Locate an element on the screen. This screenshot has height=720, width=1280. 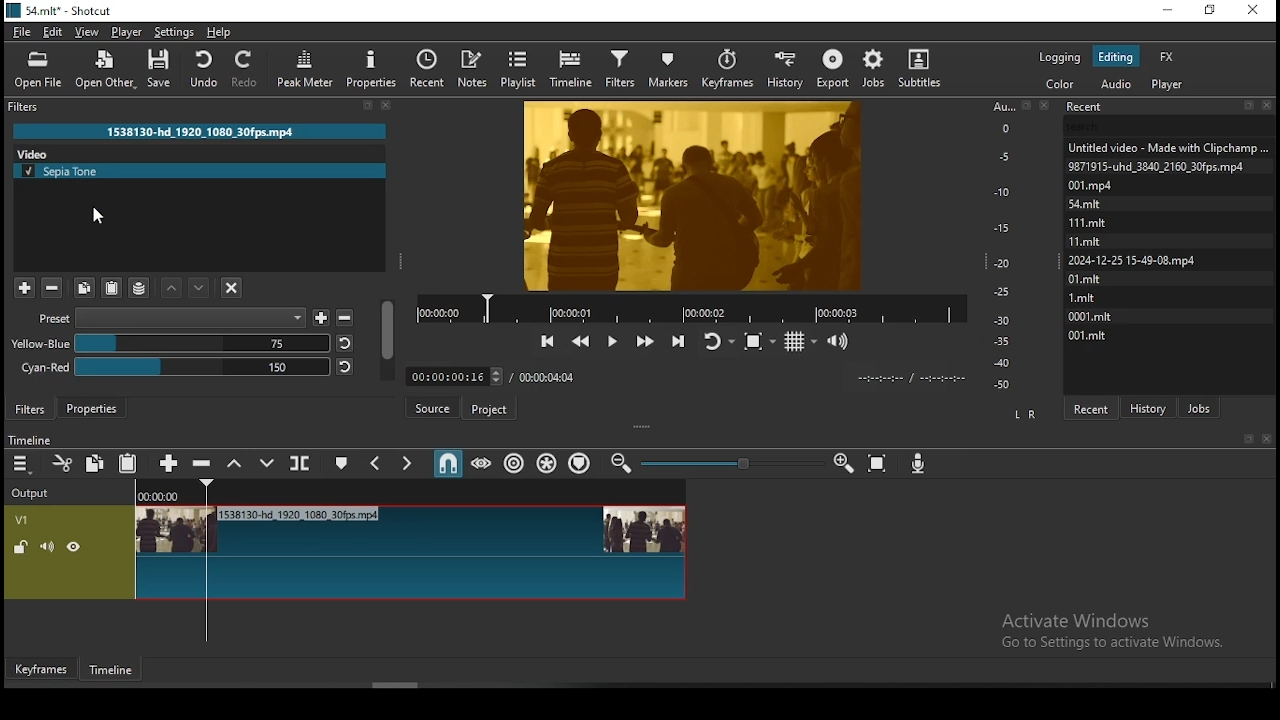
scroll bar is located at coordinates (401, 686).